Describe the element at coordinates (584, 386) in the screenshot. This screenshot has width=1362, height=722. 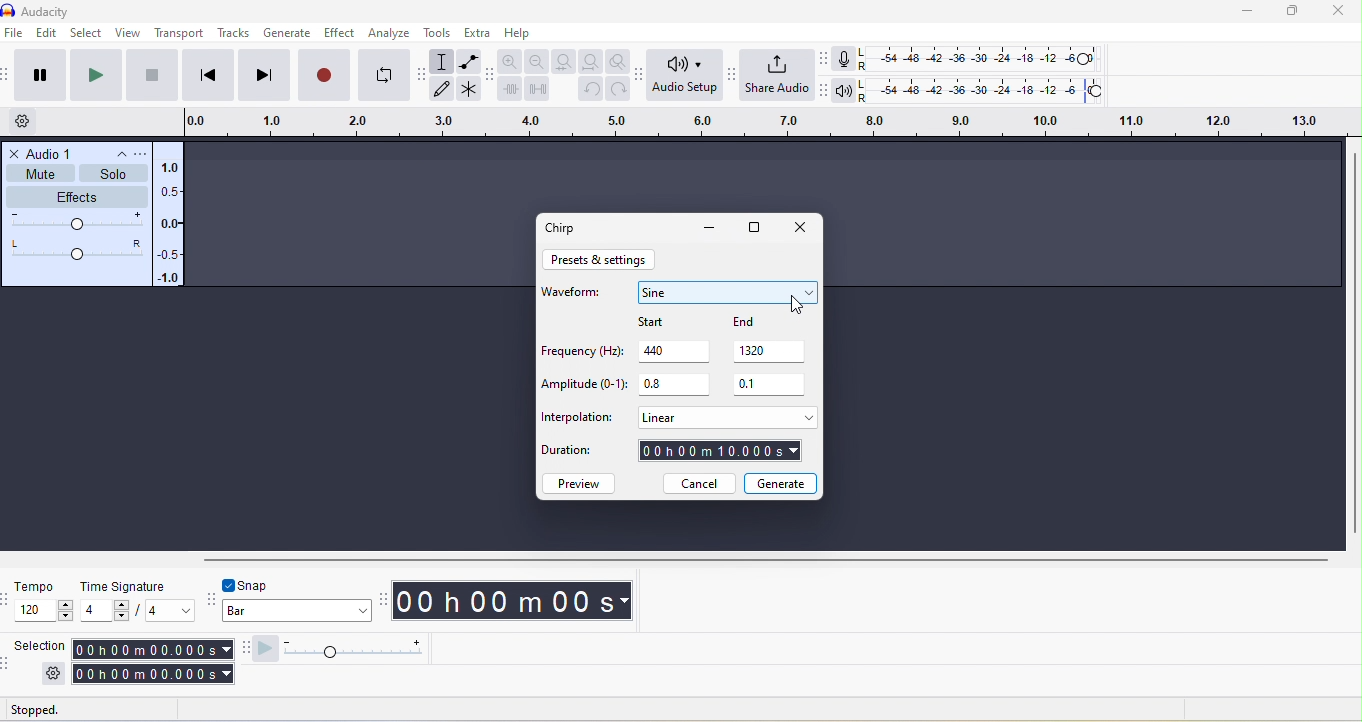
I see `amplitude (0-1): ` at that location.